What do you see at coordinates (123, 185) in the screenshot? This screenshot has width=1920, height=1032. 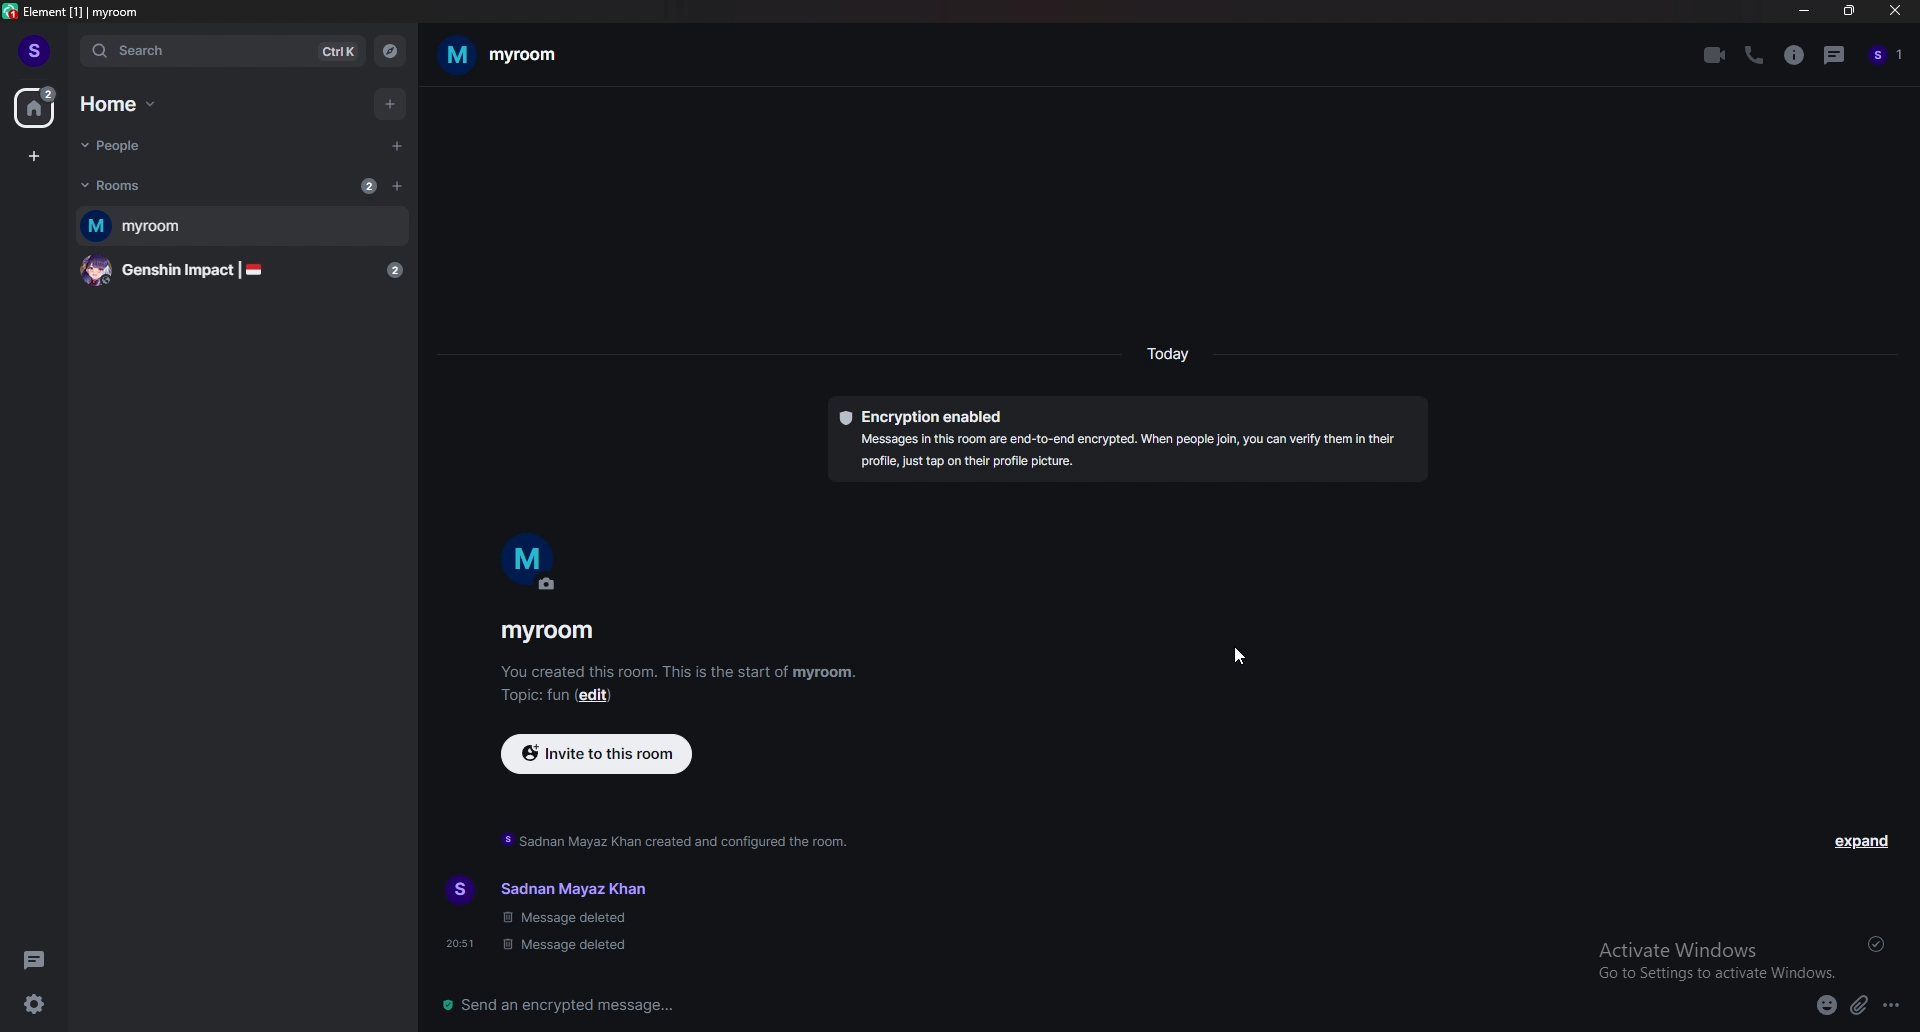 I see `rooms` at bounding box center [123, 185].